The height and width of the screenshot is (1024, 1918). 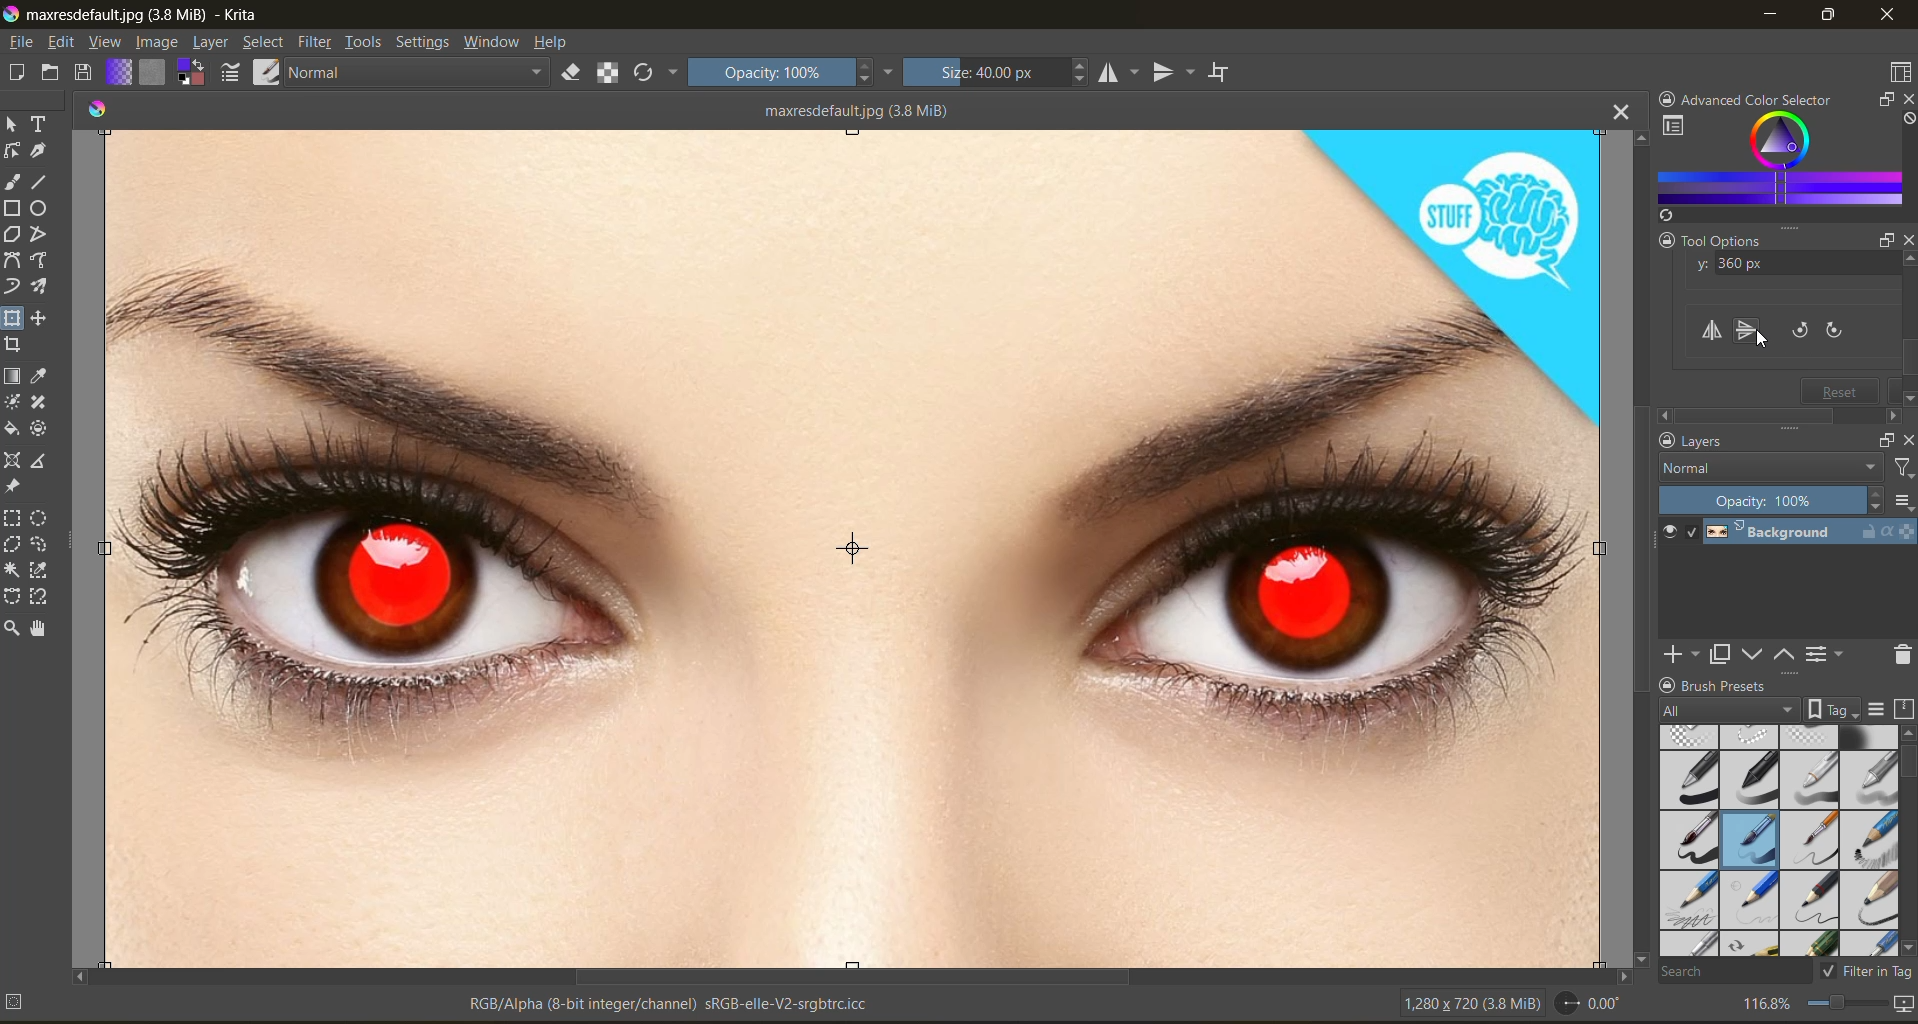 What do you see at coordinates (1665, 241) in the screenshot?
I see `lock docker` at bounding box center [1665, 241].